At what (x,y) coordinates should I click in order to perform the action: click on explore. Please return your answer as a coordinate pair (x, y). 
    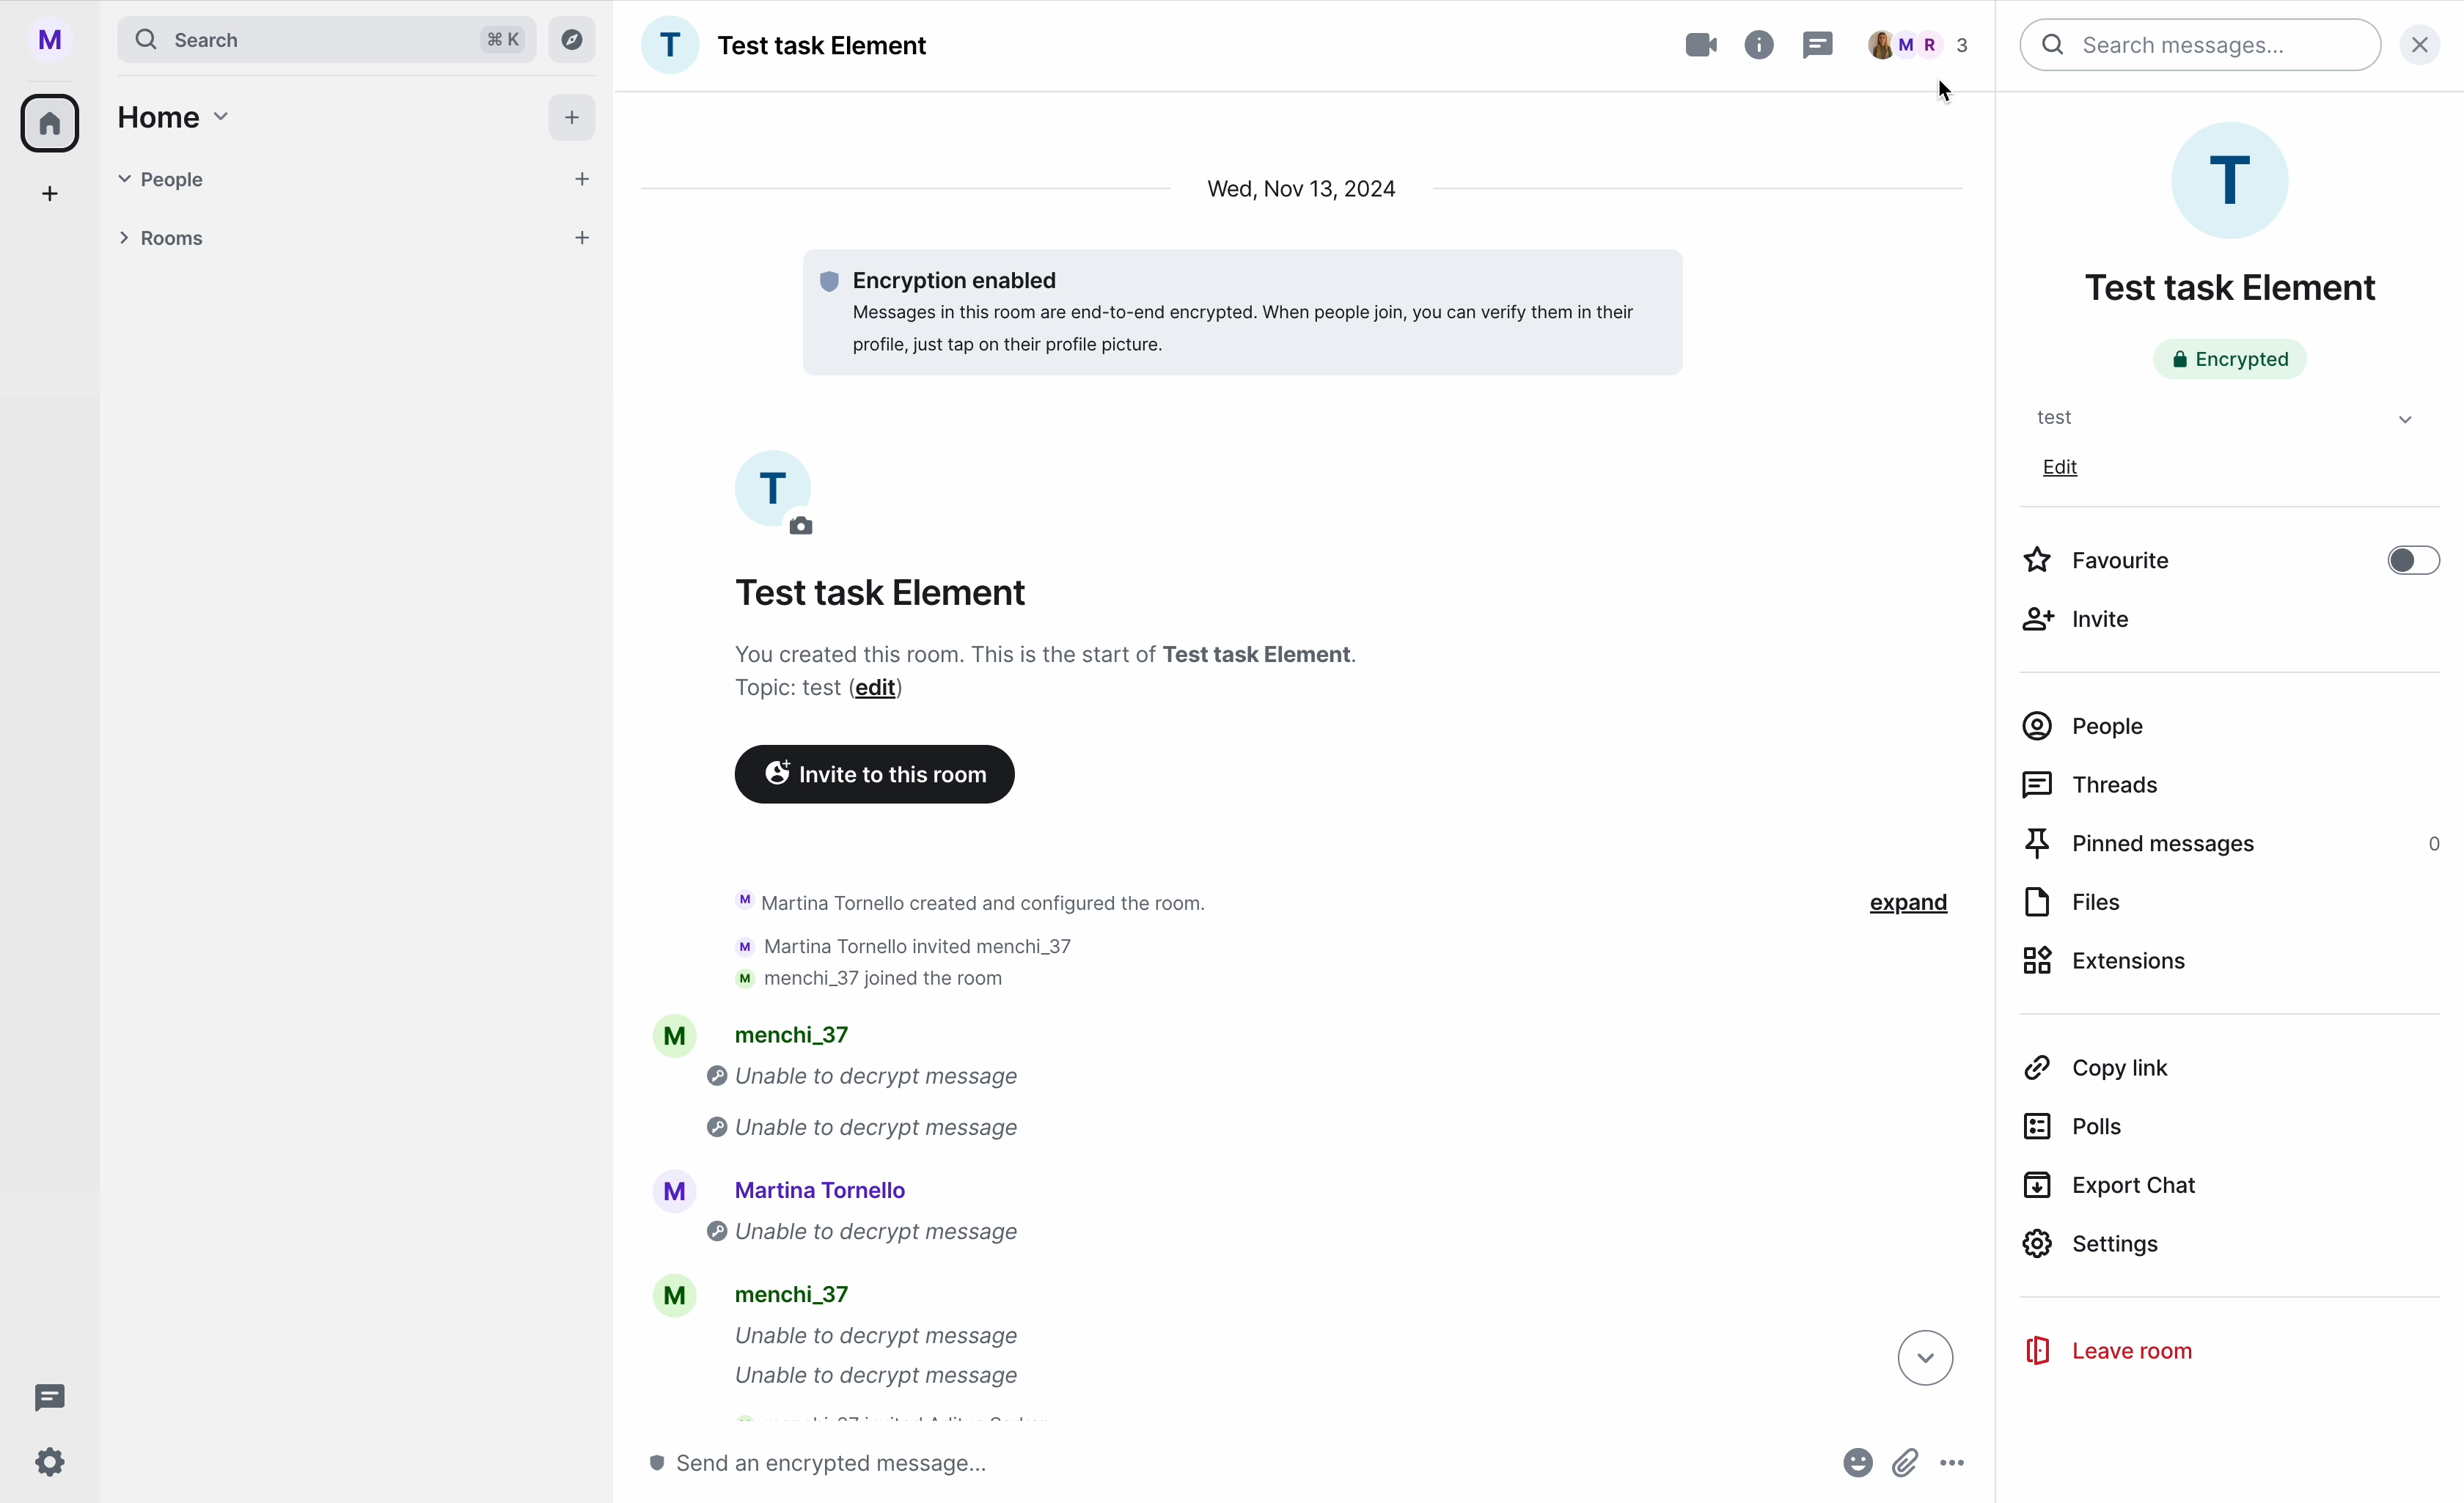
    Looking at the image, I should click on (573, 41).